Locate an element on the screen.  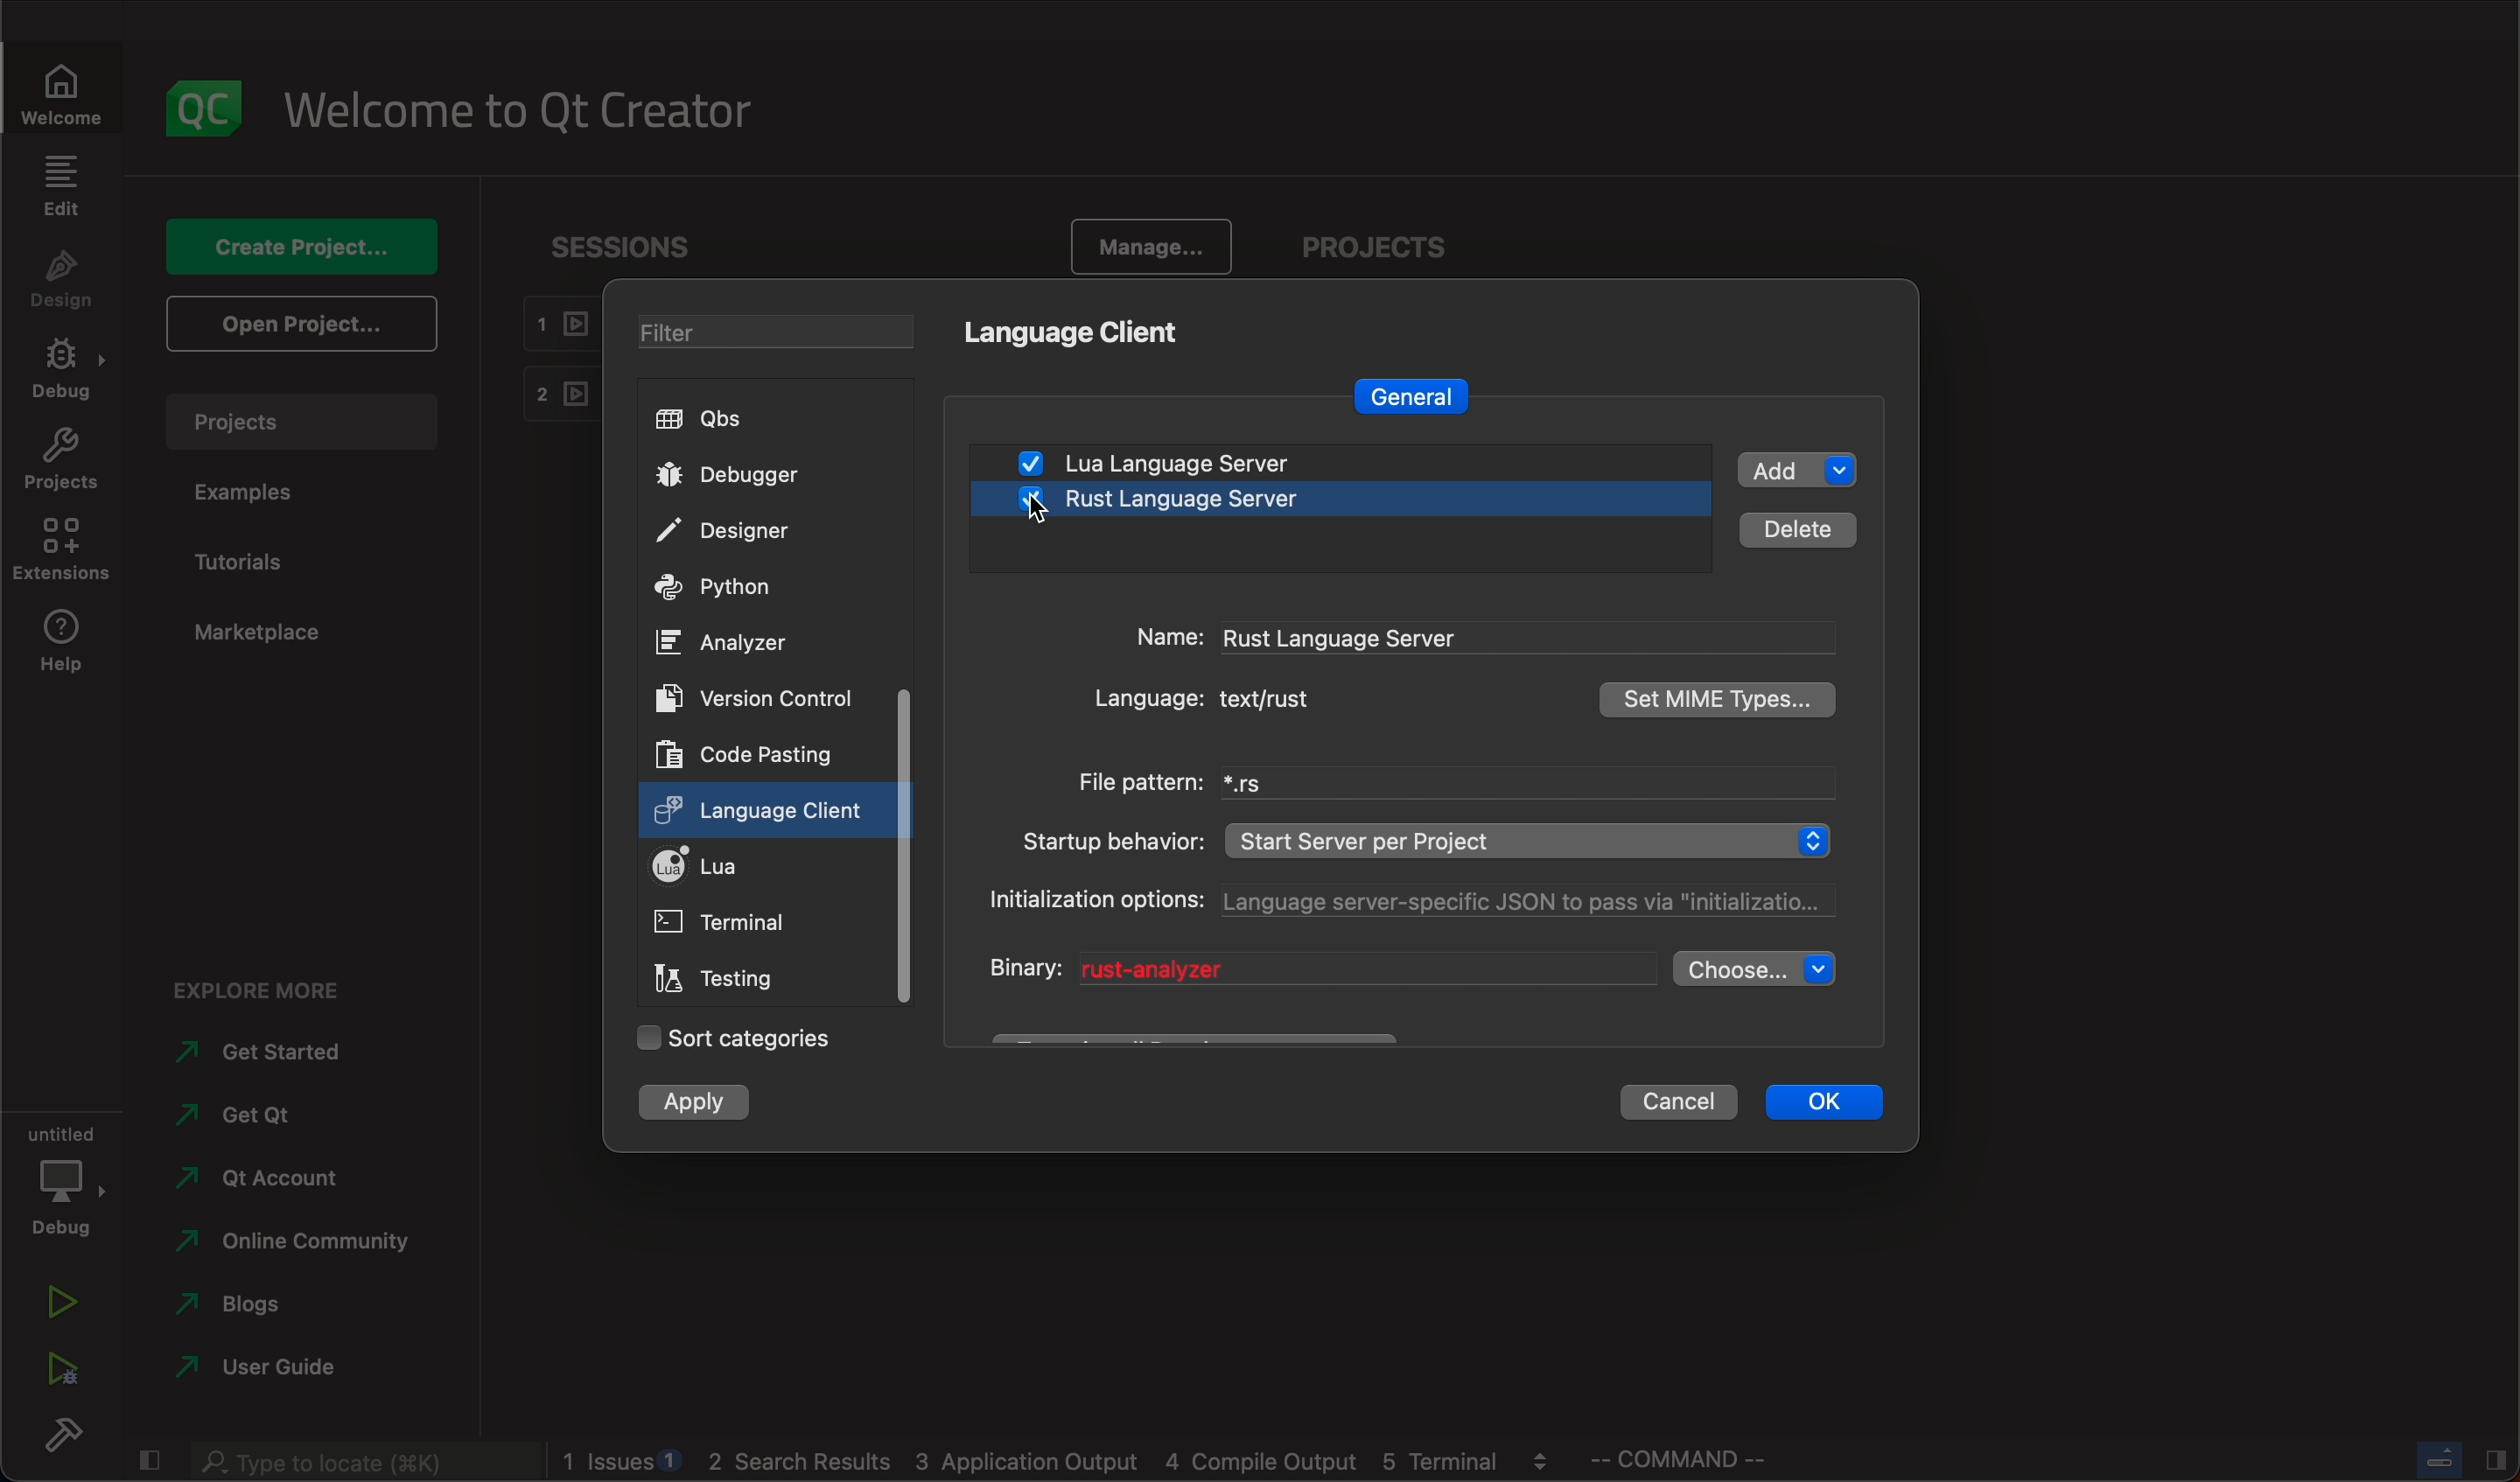
examples is located at coordinates (263, 493).